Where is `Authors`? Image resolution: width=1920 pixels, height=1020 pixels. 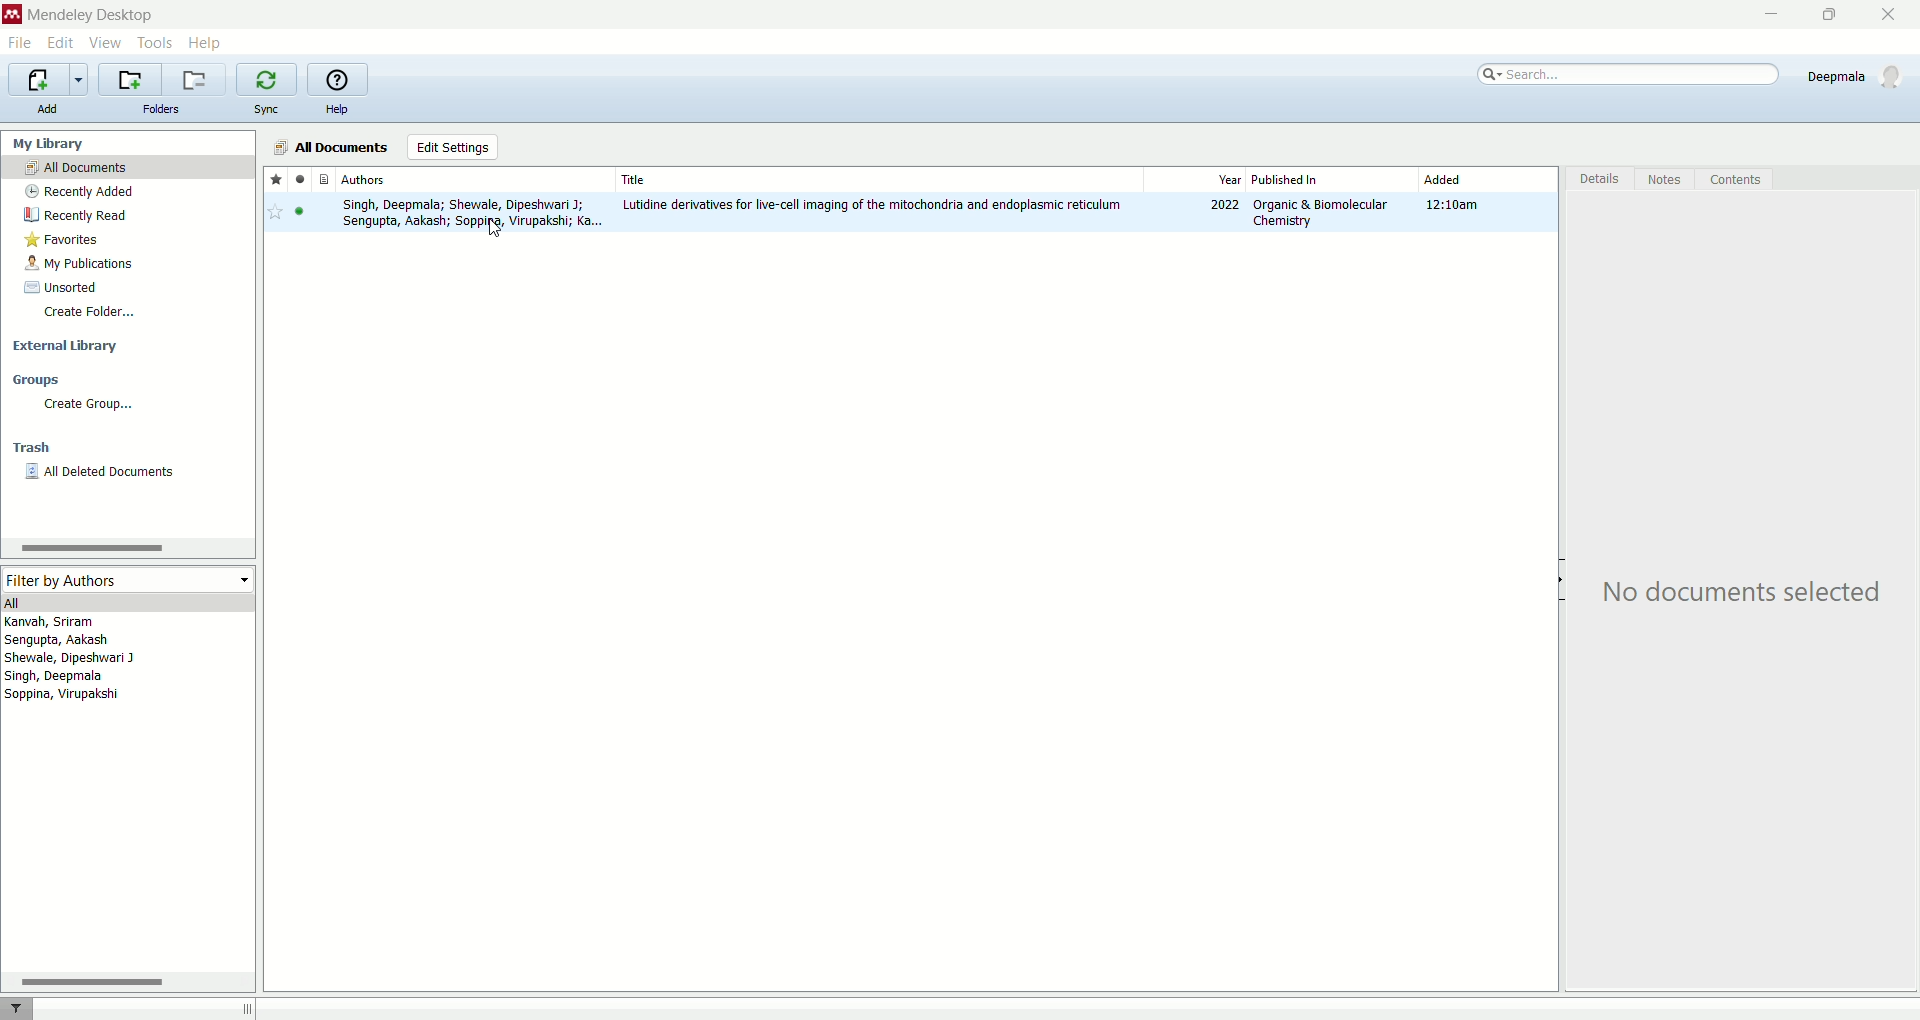
Authors is located at coordinates (473, 179).